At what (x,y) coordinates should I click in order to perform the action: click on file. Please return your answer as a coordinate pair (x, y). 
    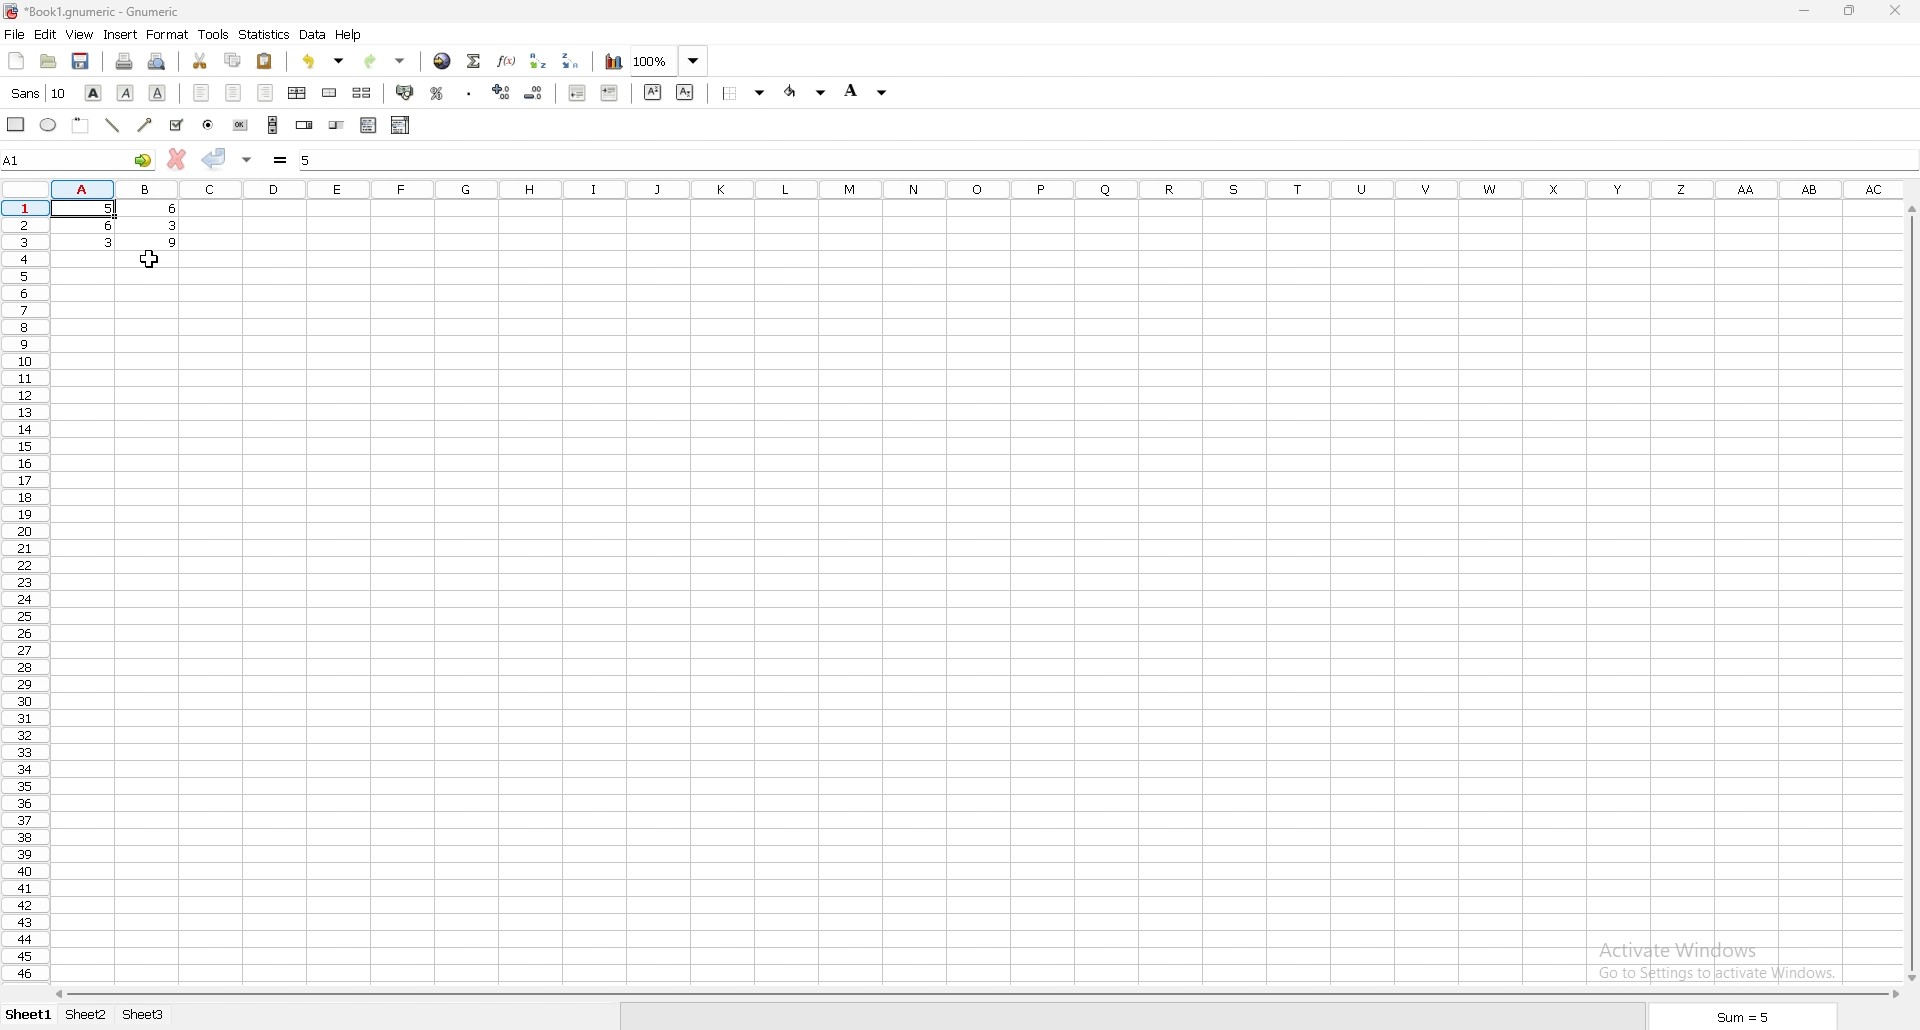
    Looking at the image, I should click on (15, 34).